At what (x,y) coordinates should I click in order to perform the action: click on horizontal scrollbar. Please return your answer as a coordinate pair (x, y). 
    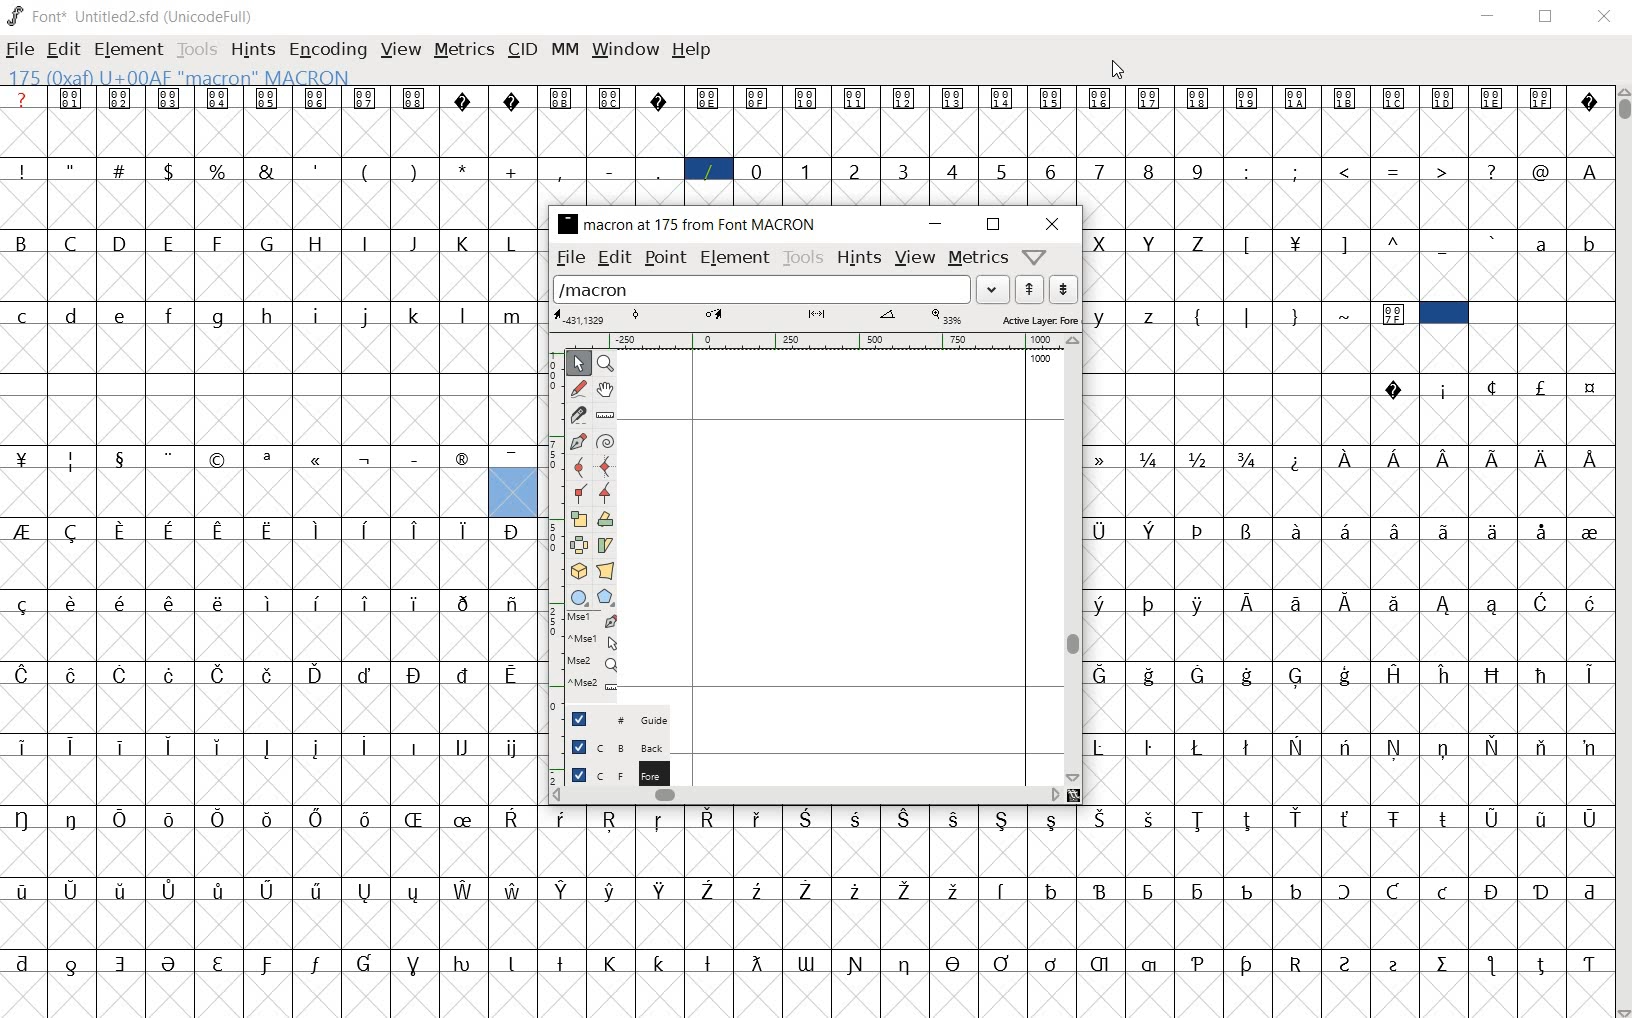
    Looking at the image, I should click on (808, 795).